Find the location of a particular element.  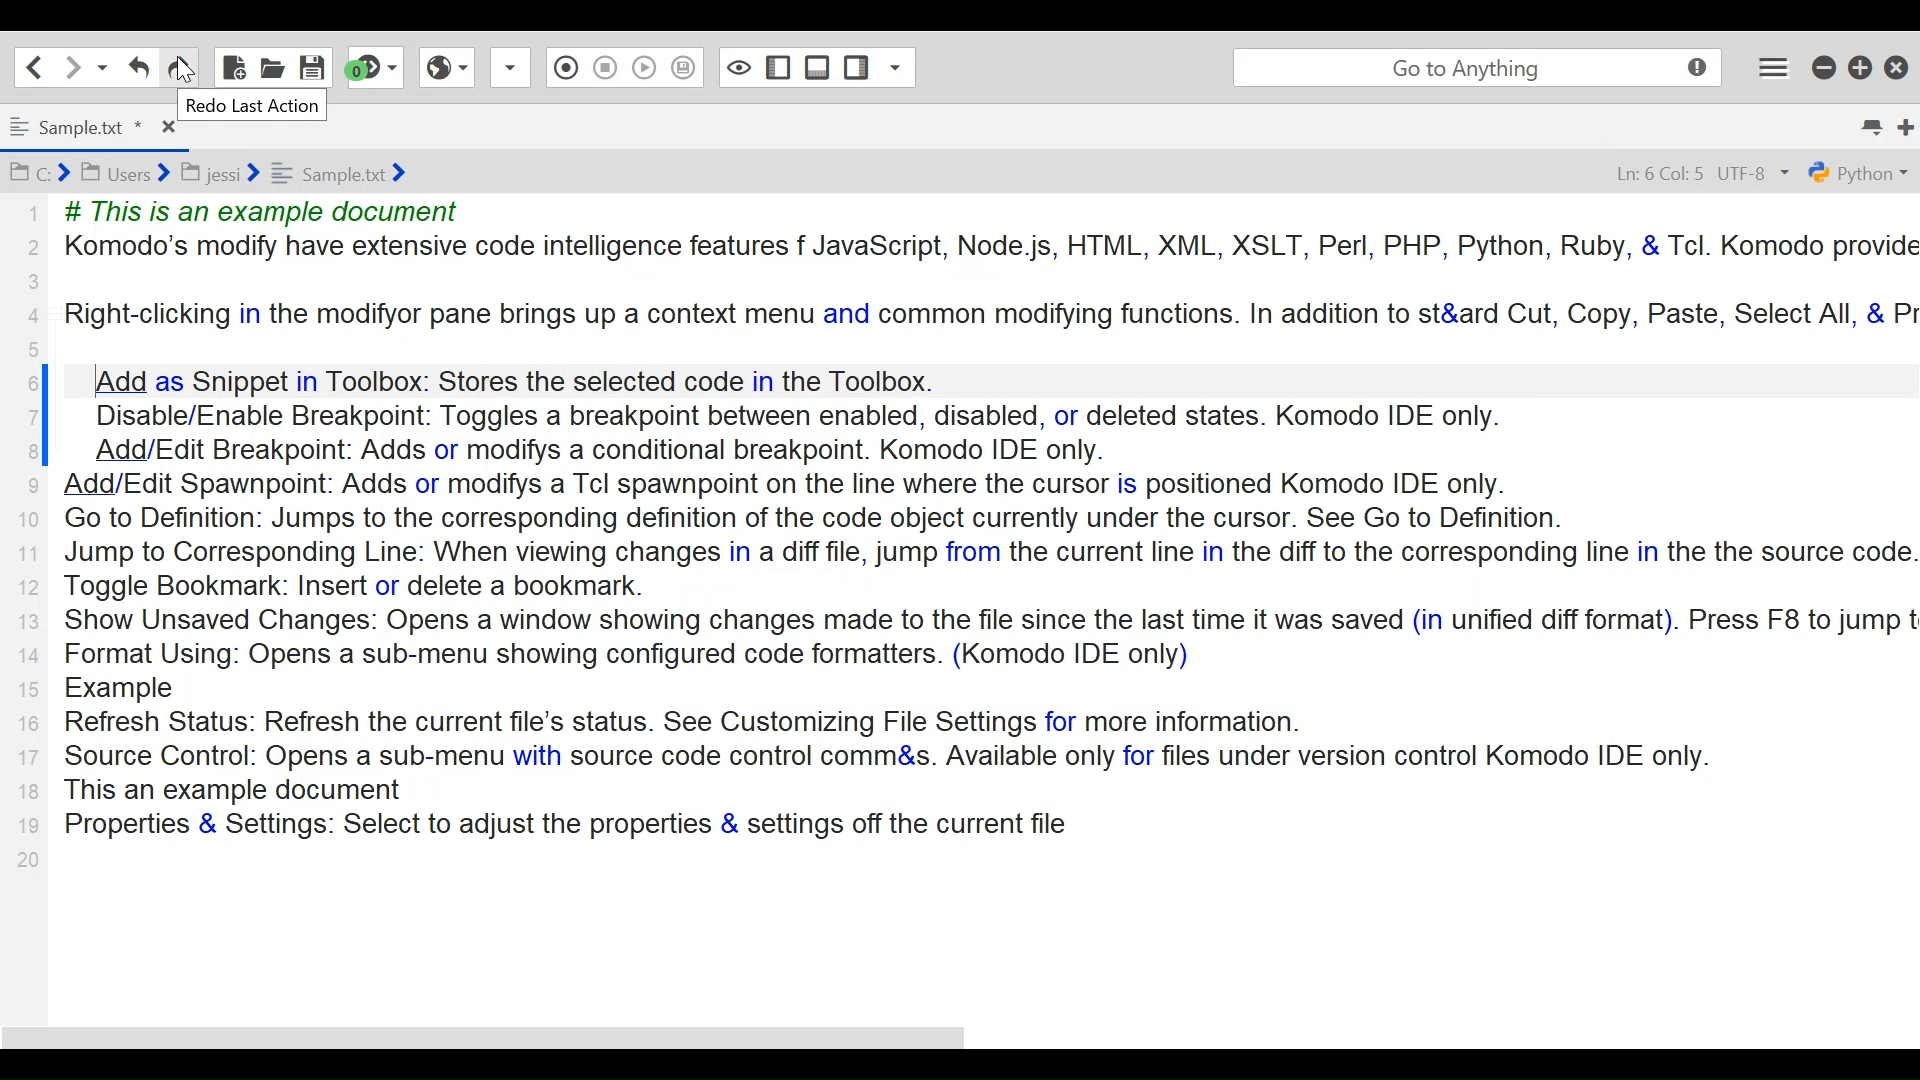

Play last Macro is located at coordinates (645, 67).